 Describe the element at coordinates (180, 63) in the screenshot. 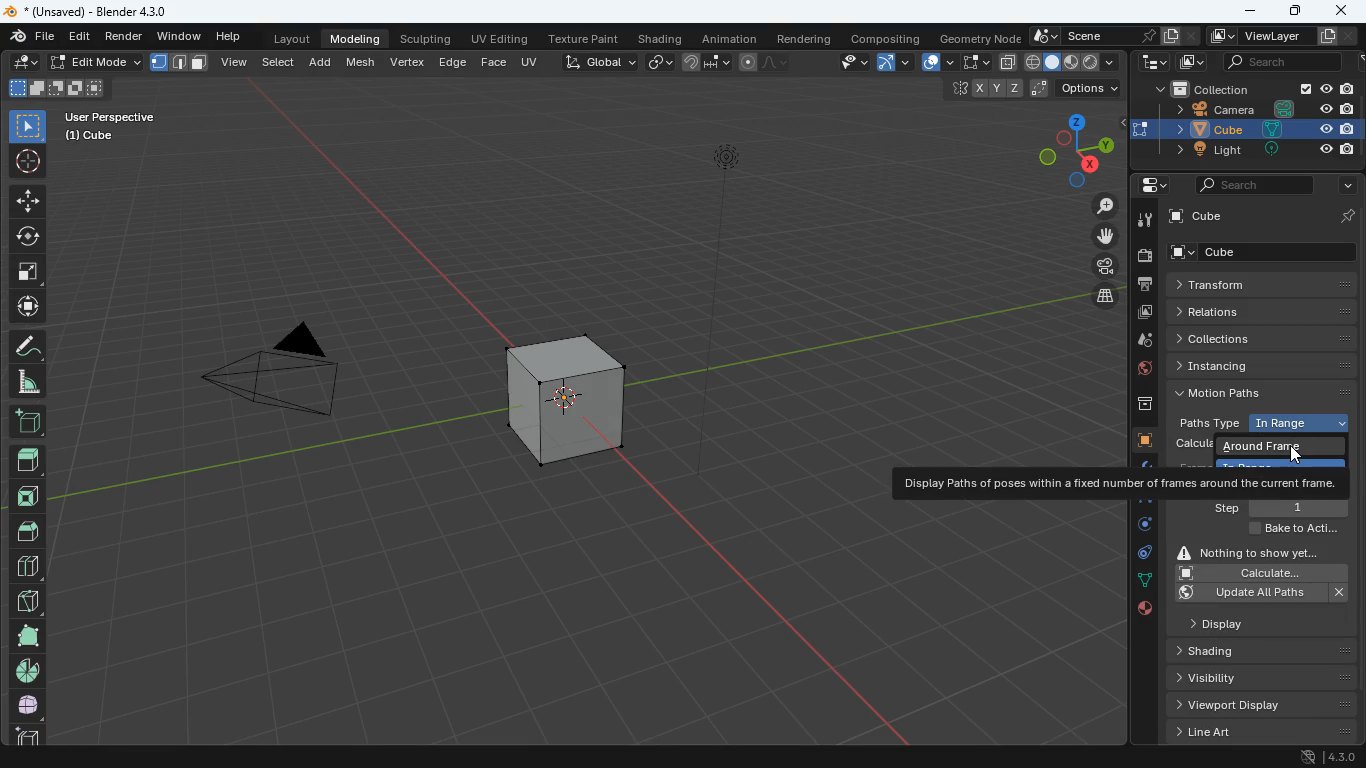

I see `perks` at that location.